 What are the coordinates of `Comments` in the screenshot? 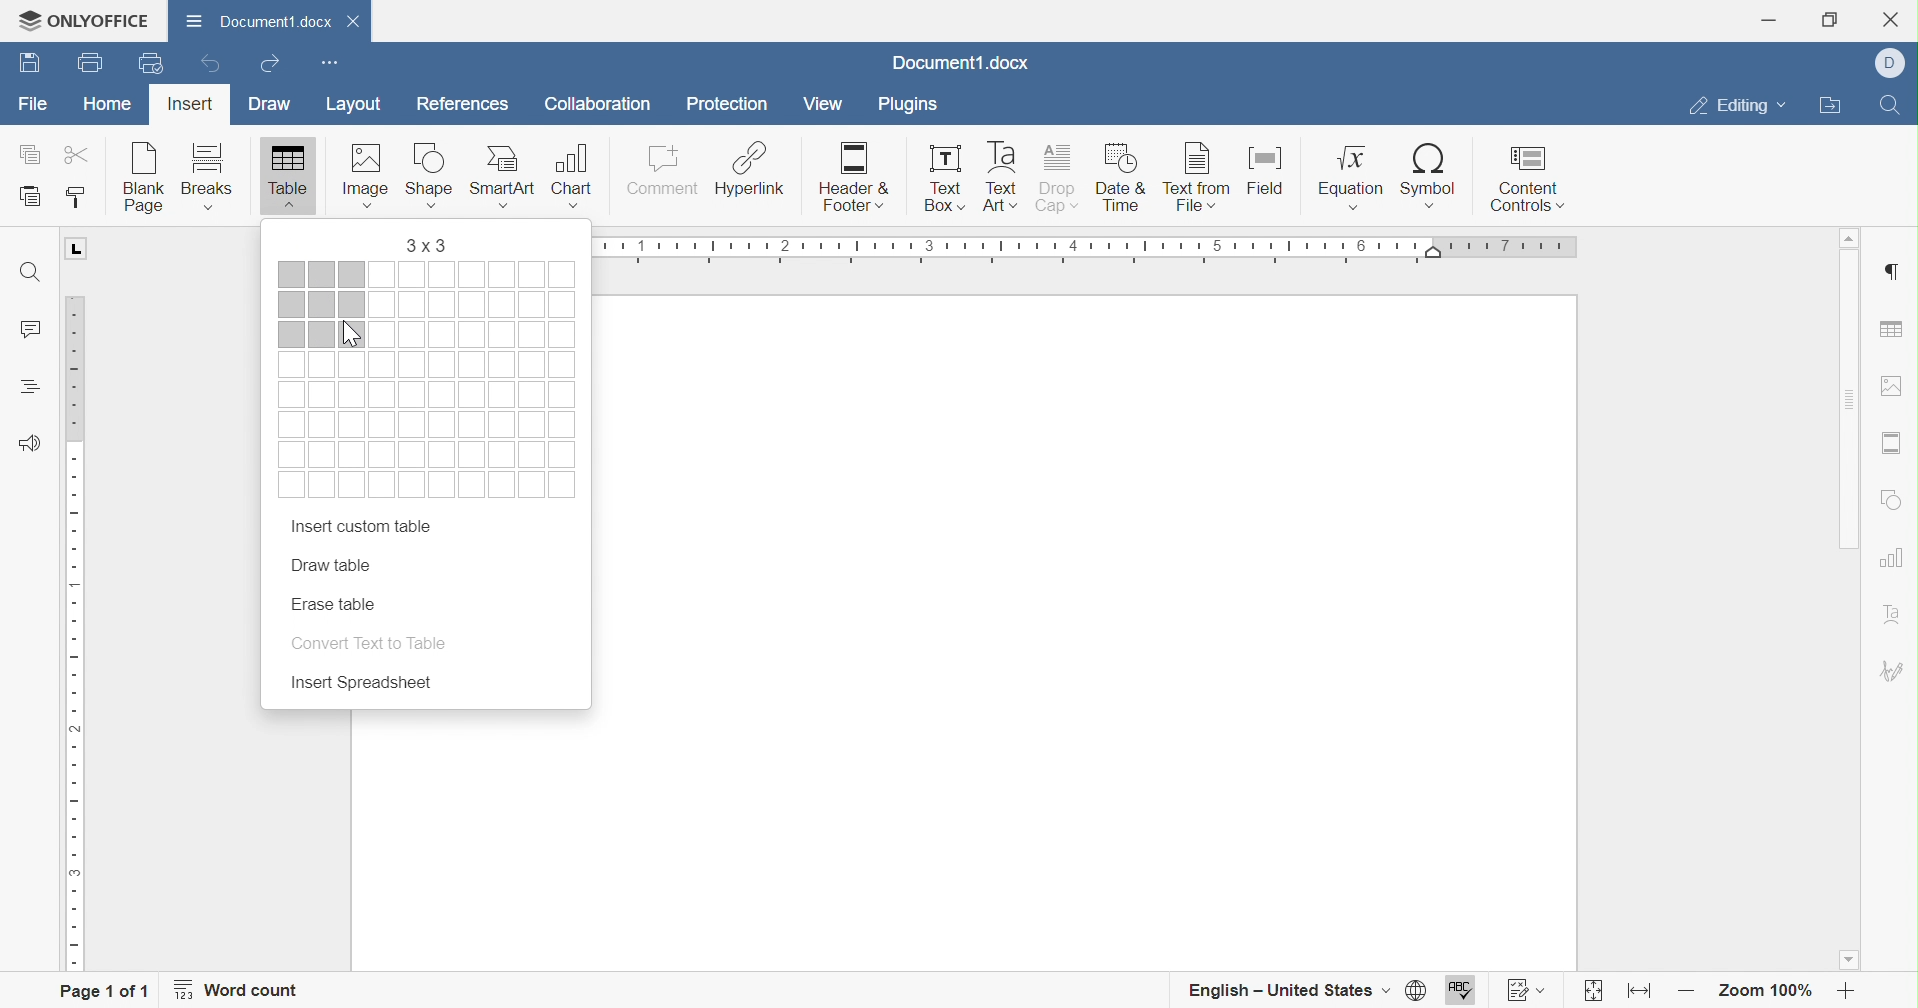 It's located at (33, 327).